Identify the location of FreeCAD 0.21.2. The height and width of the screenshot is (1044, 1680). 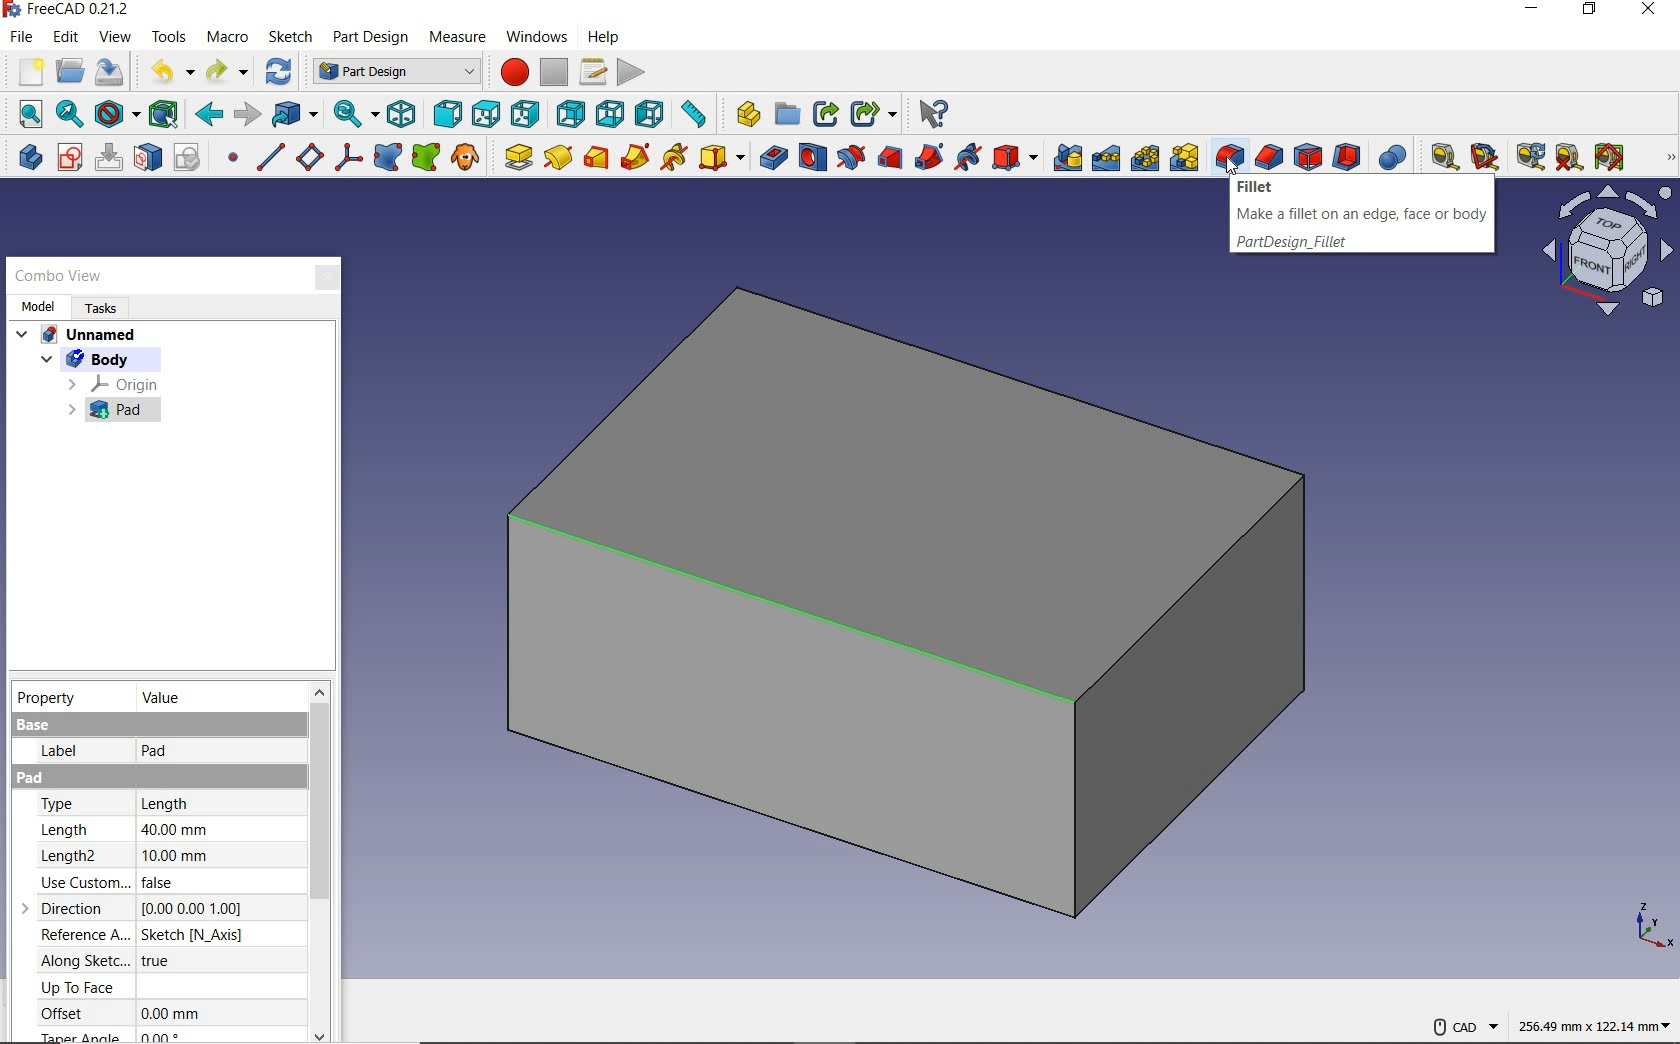
(70, 11).